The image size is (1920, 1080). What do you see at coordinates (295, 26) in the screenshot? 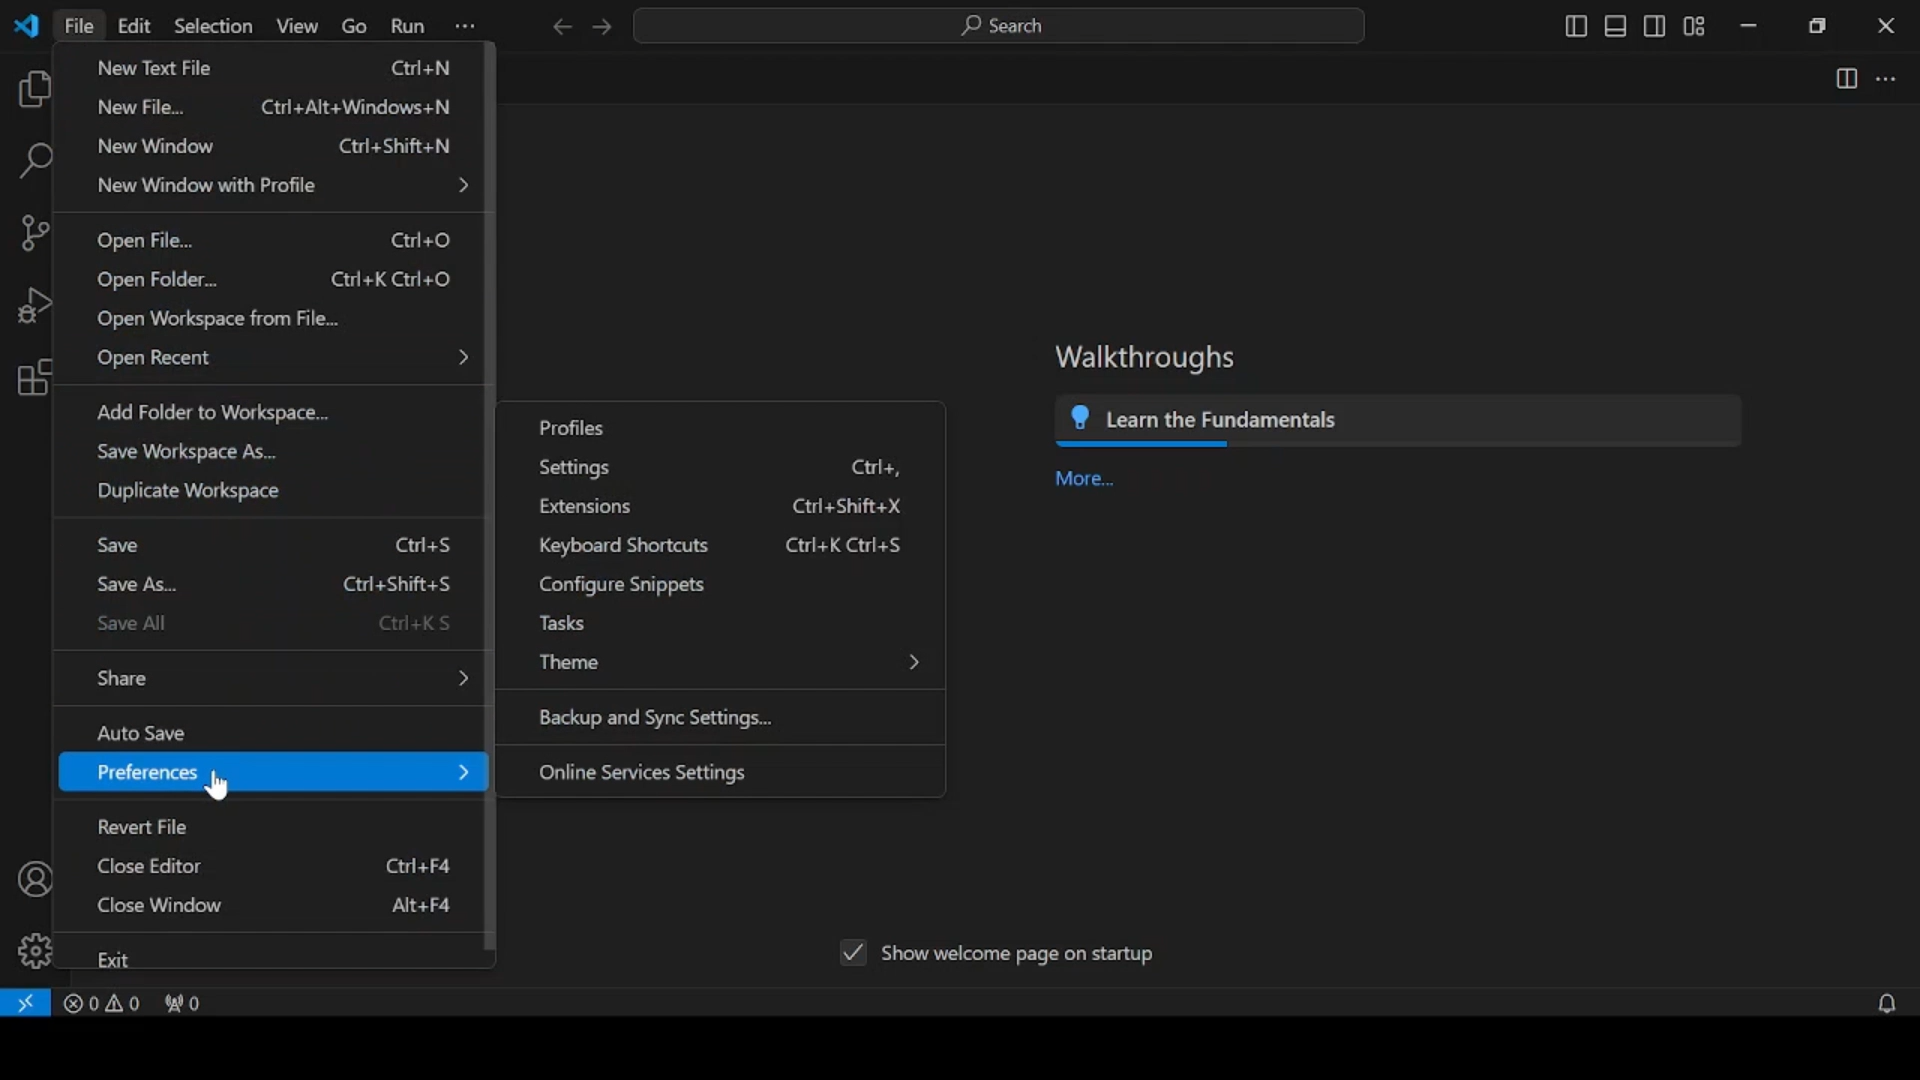
I see `view` at bounding box center [295, 26].